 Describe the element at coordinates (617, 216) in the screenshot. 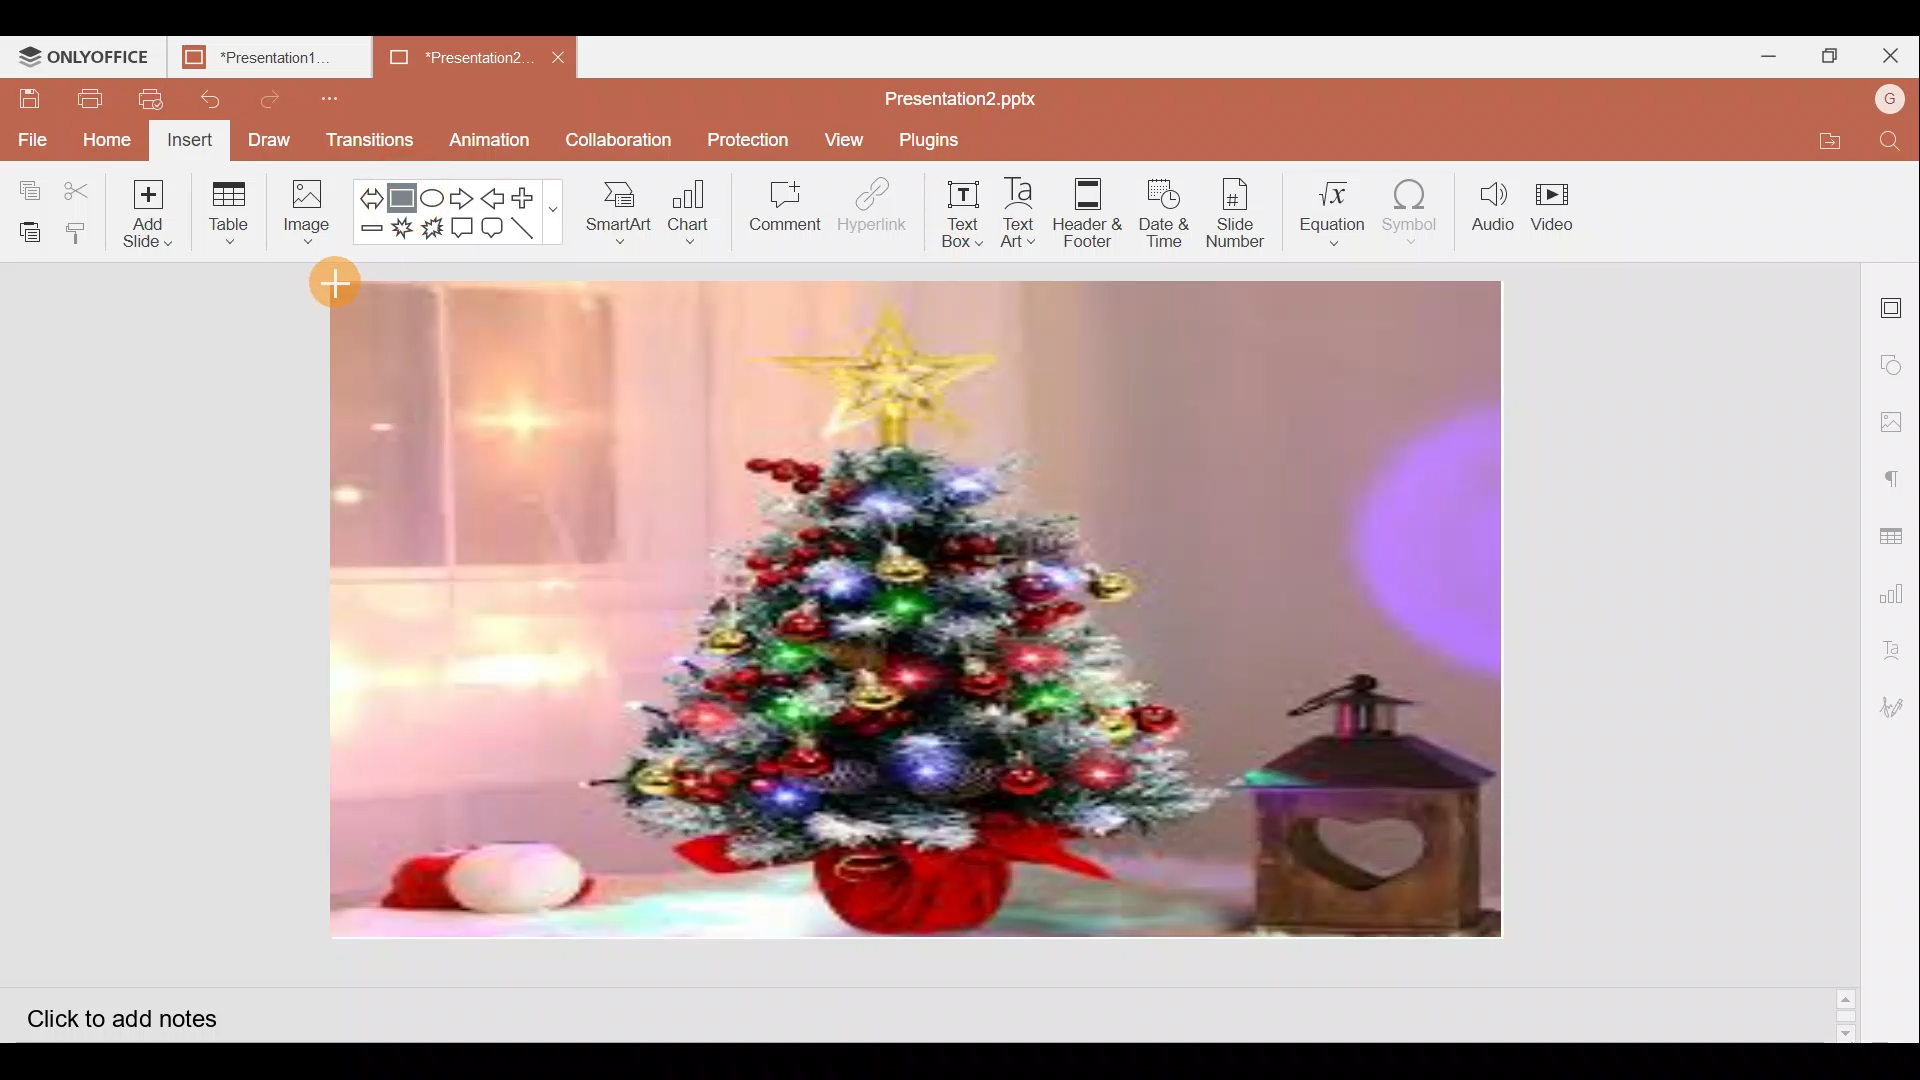

I see `SmartArt` at that location.